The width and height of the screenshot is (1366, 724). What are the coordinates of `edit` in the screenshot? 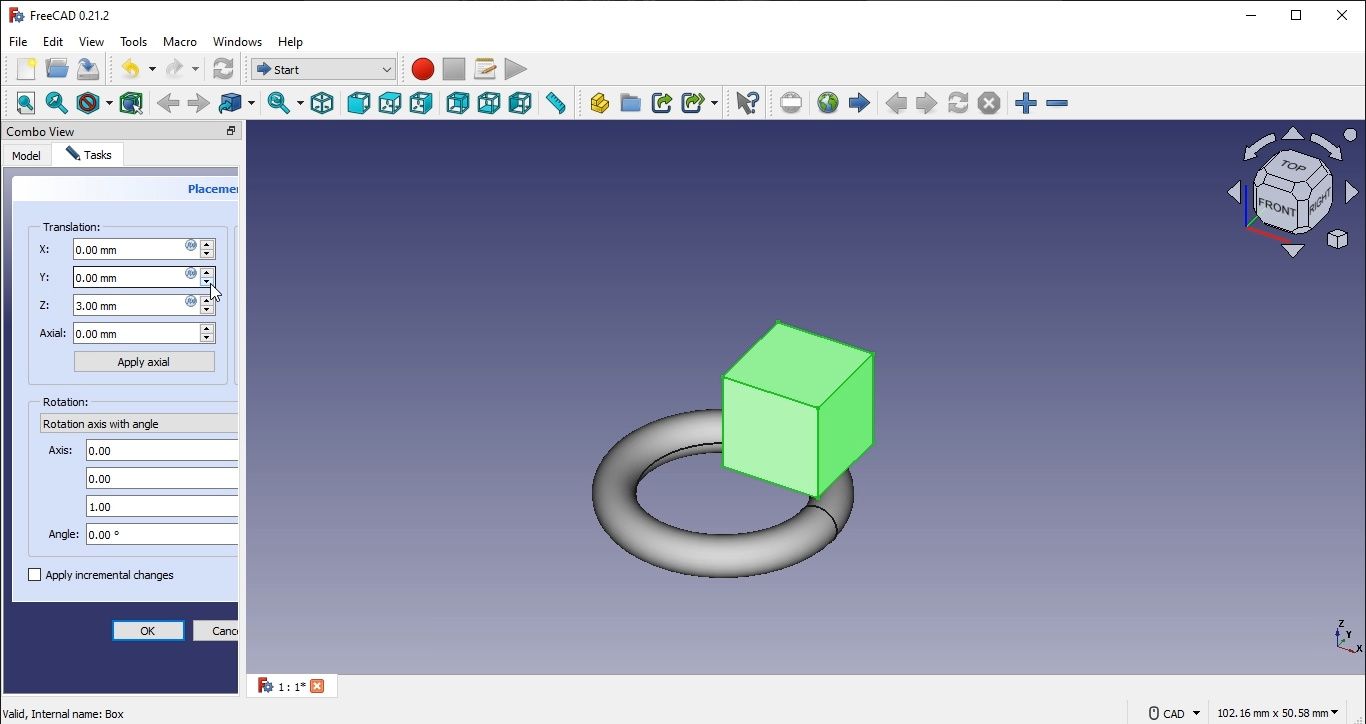 It's located at (55, 42).